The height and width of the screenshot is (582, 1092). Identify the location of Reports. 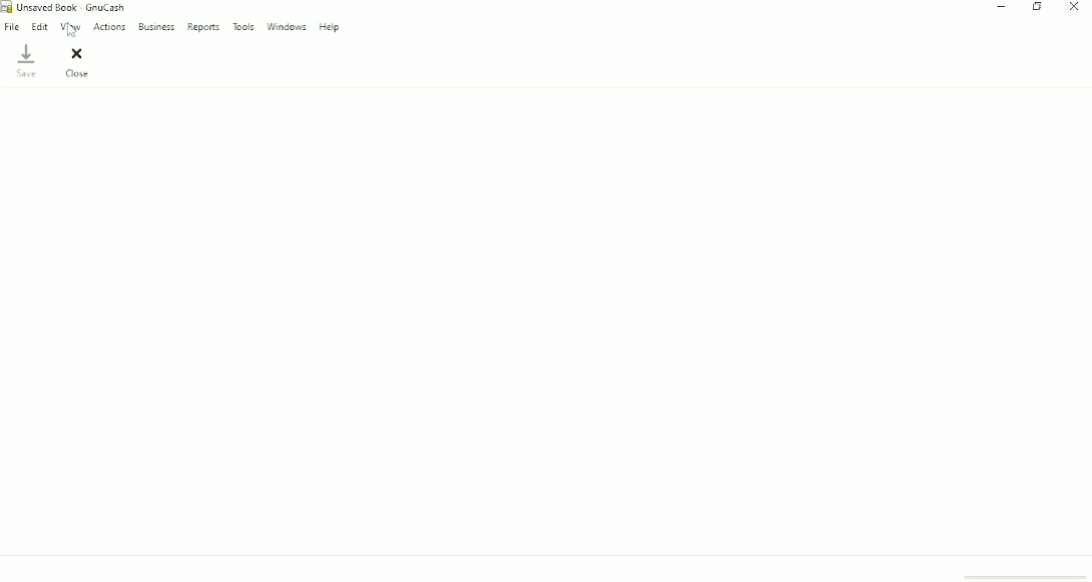
(203, 28).